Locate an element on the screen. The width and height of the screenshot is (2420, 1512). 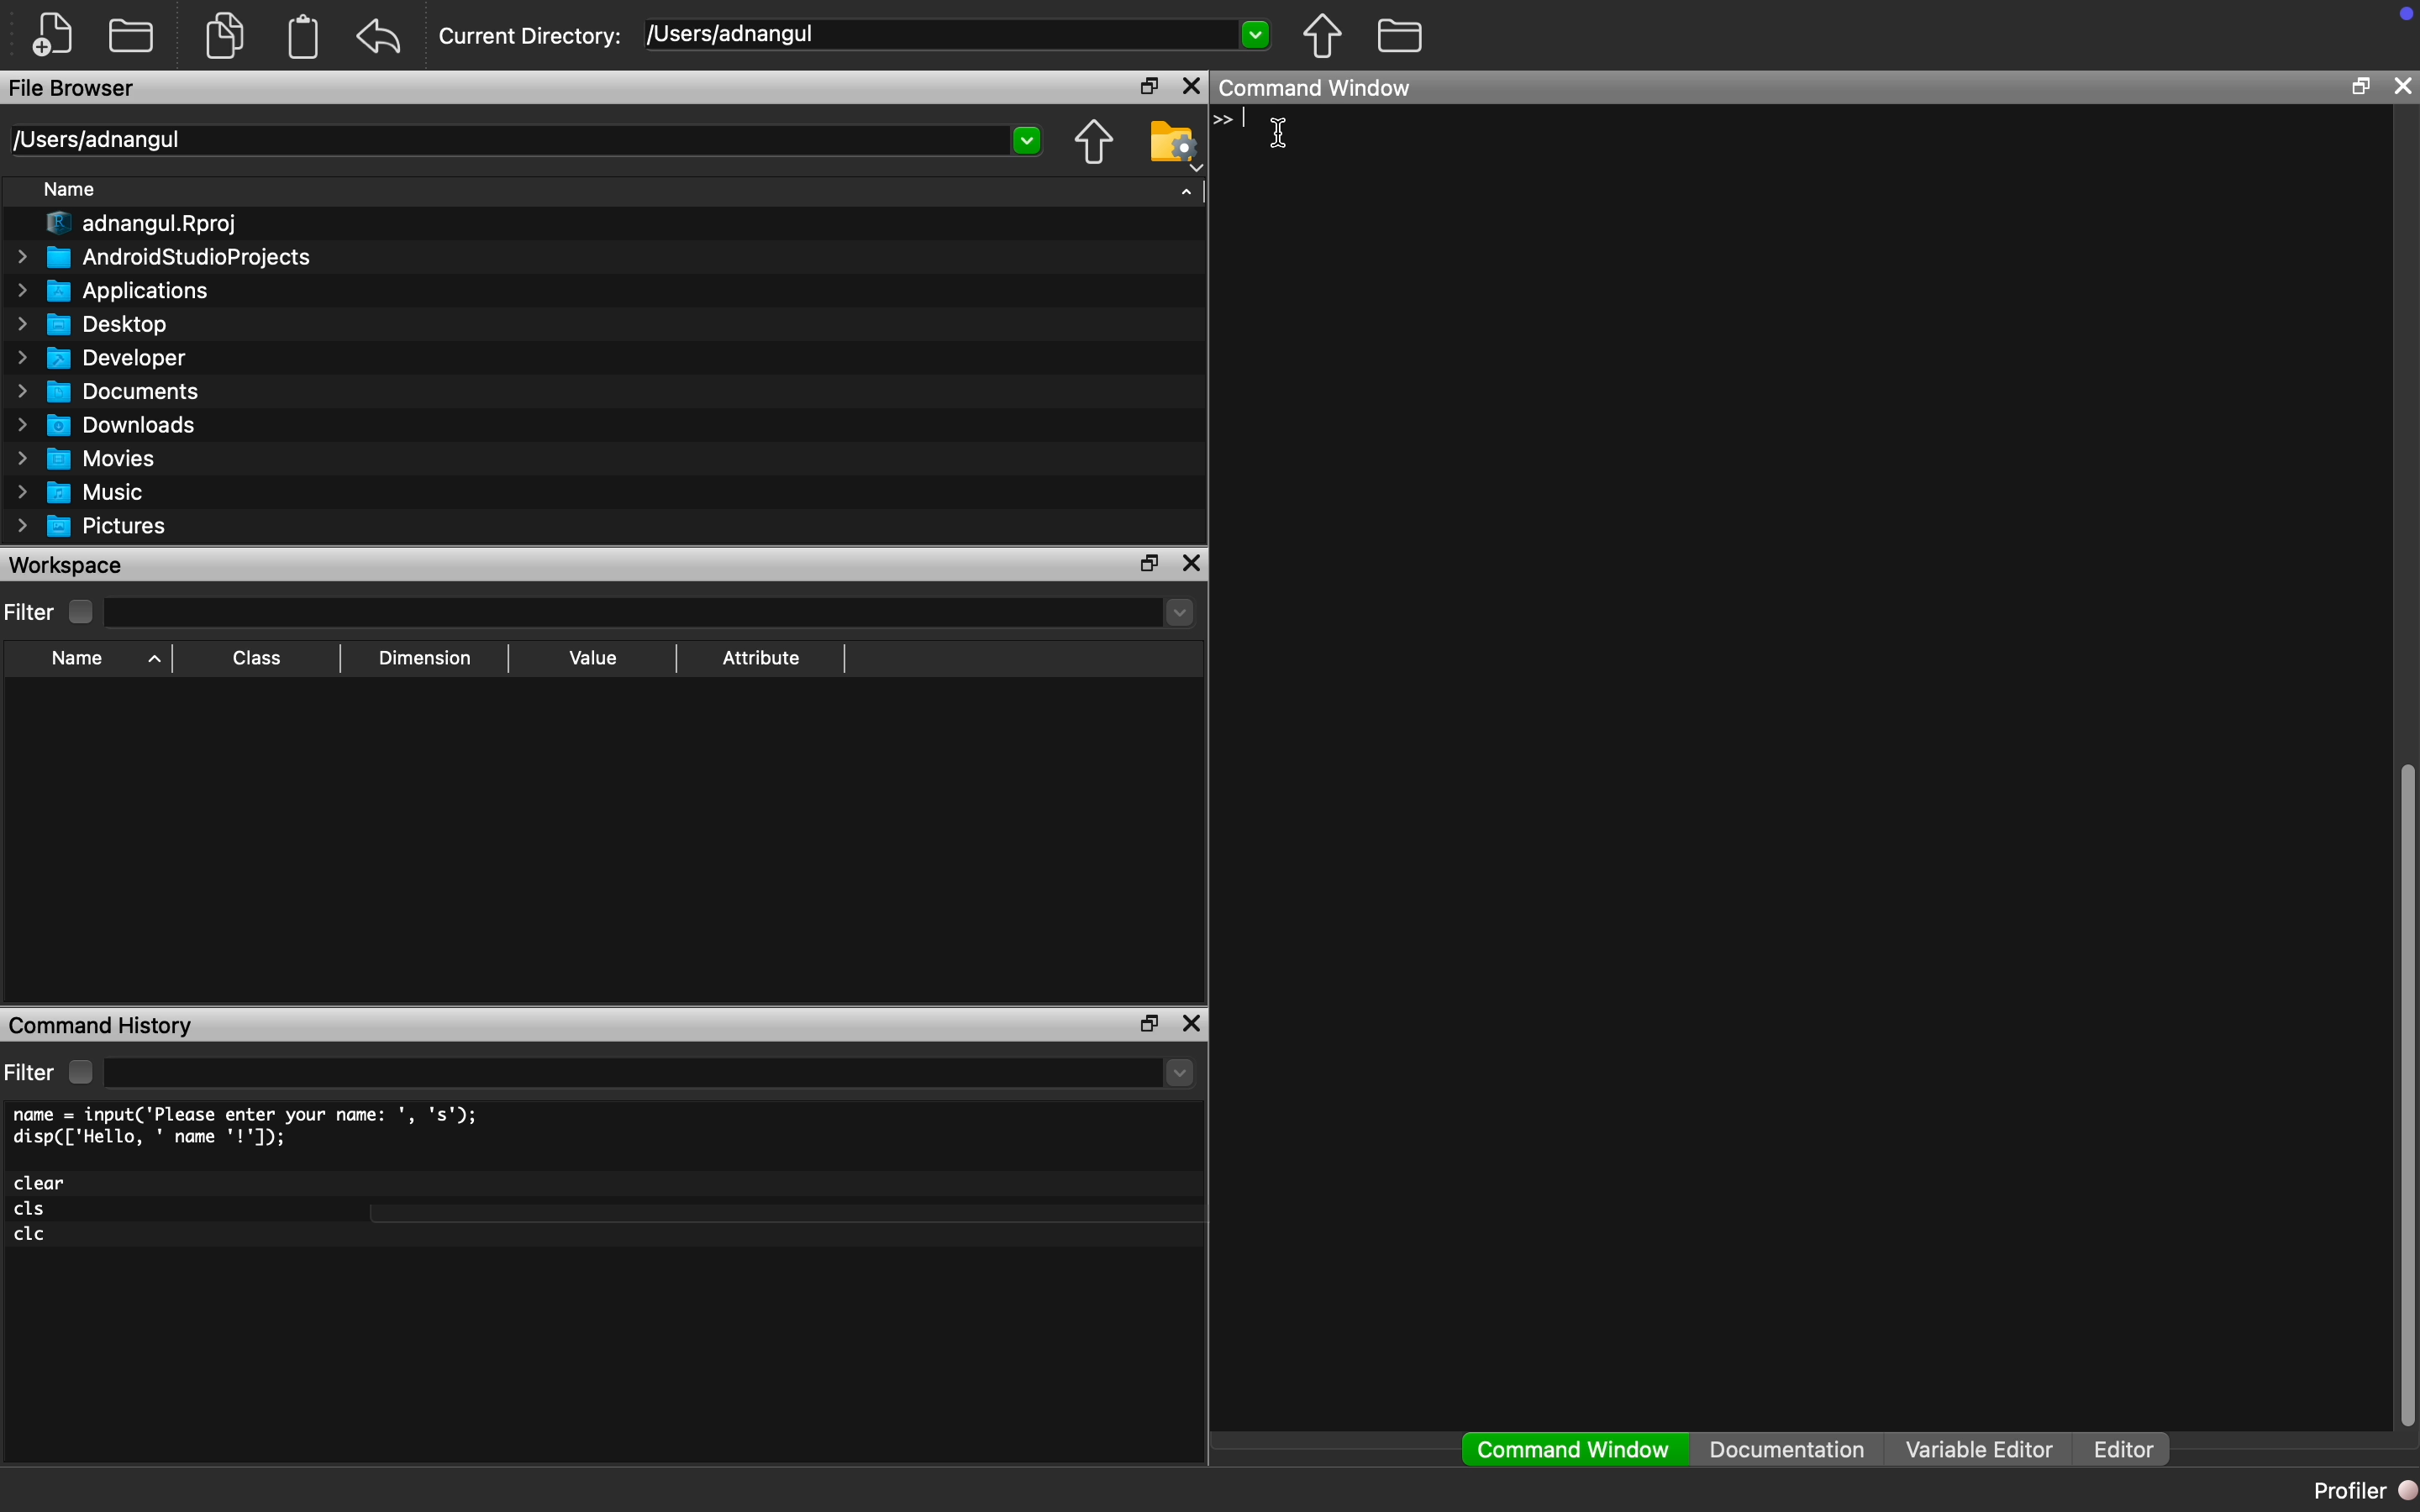
New file is located at coordinates (53, 34).